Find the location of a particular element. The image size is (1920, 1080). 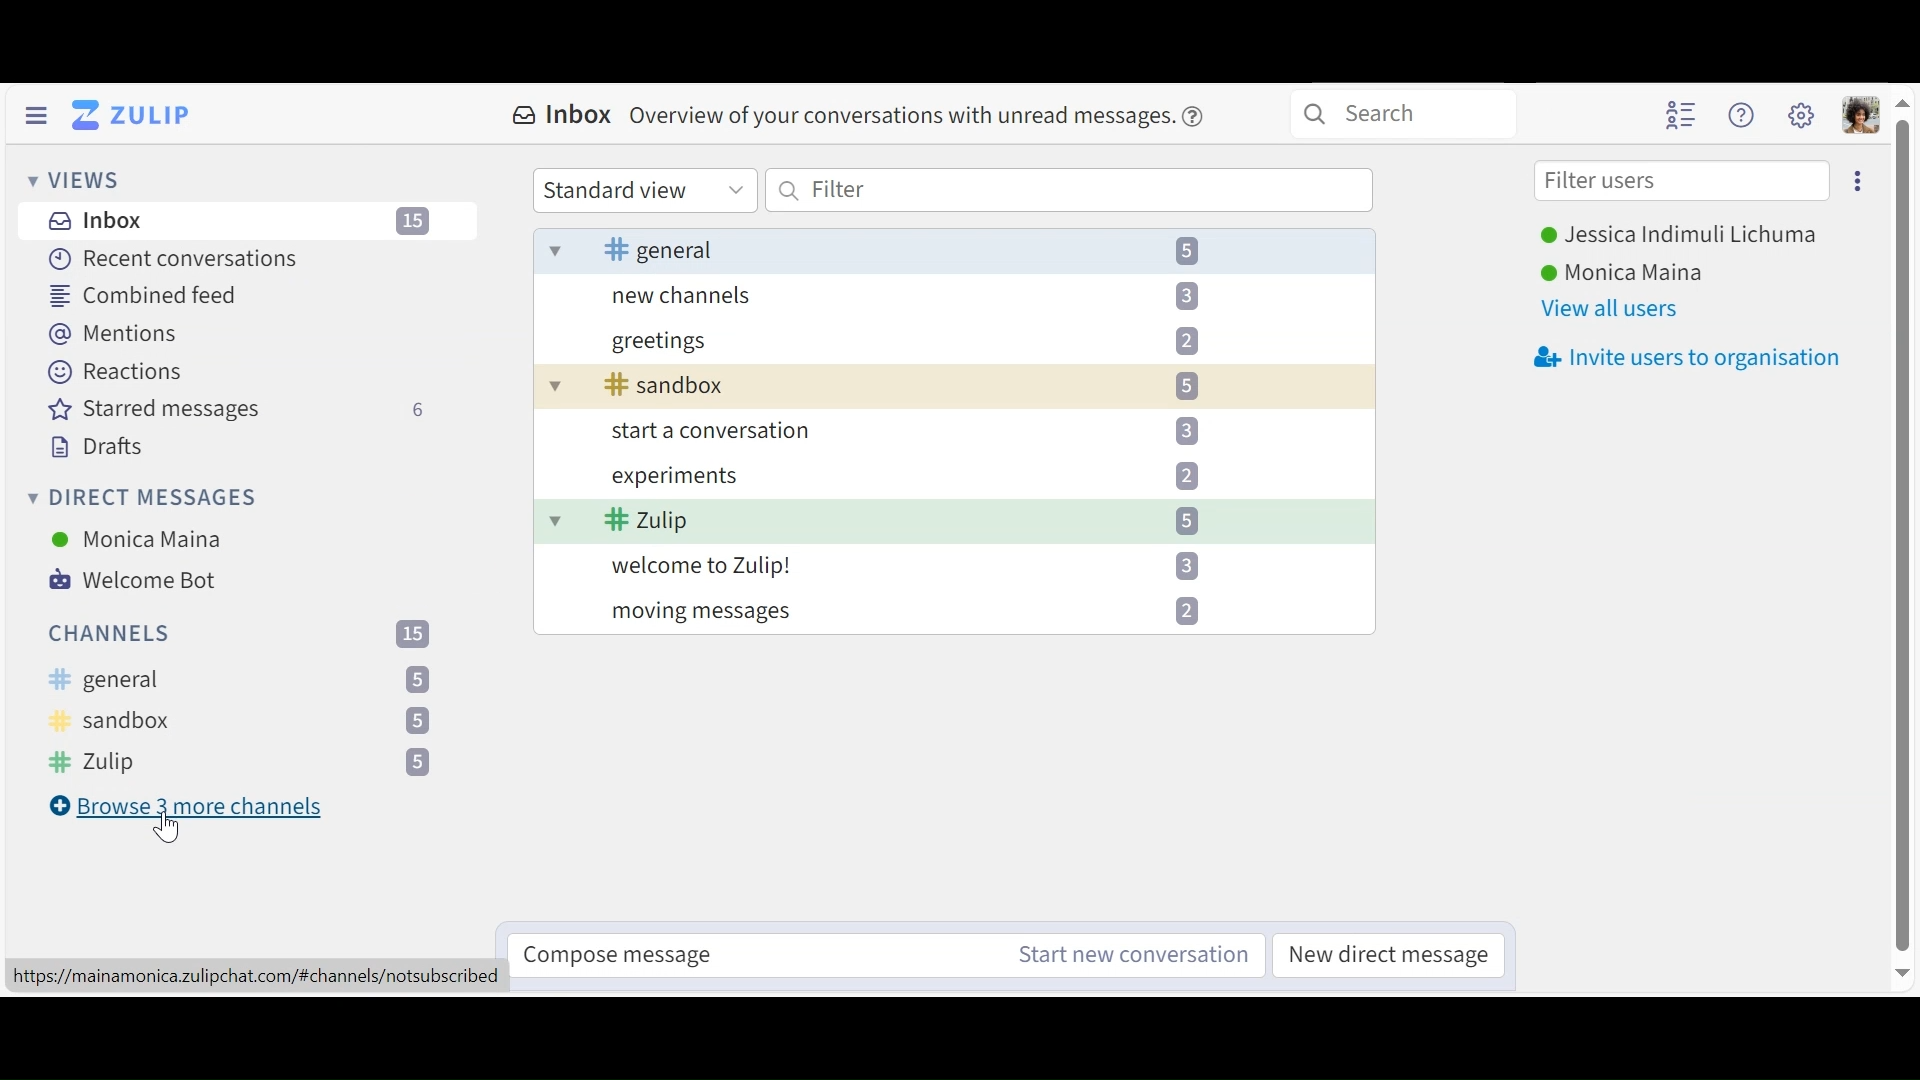

View all users is located at coordinates (1609, 311).